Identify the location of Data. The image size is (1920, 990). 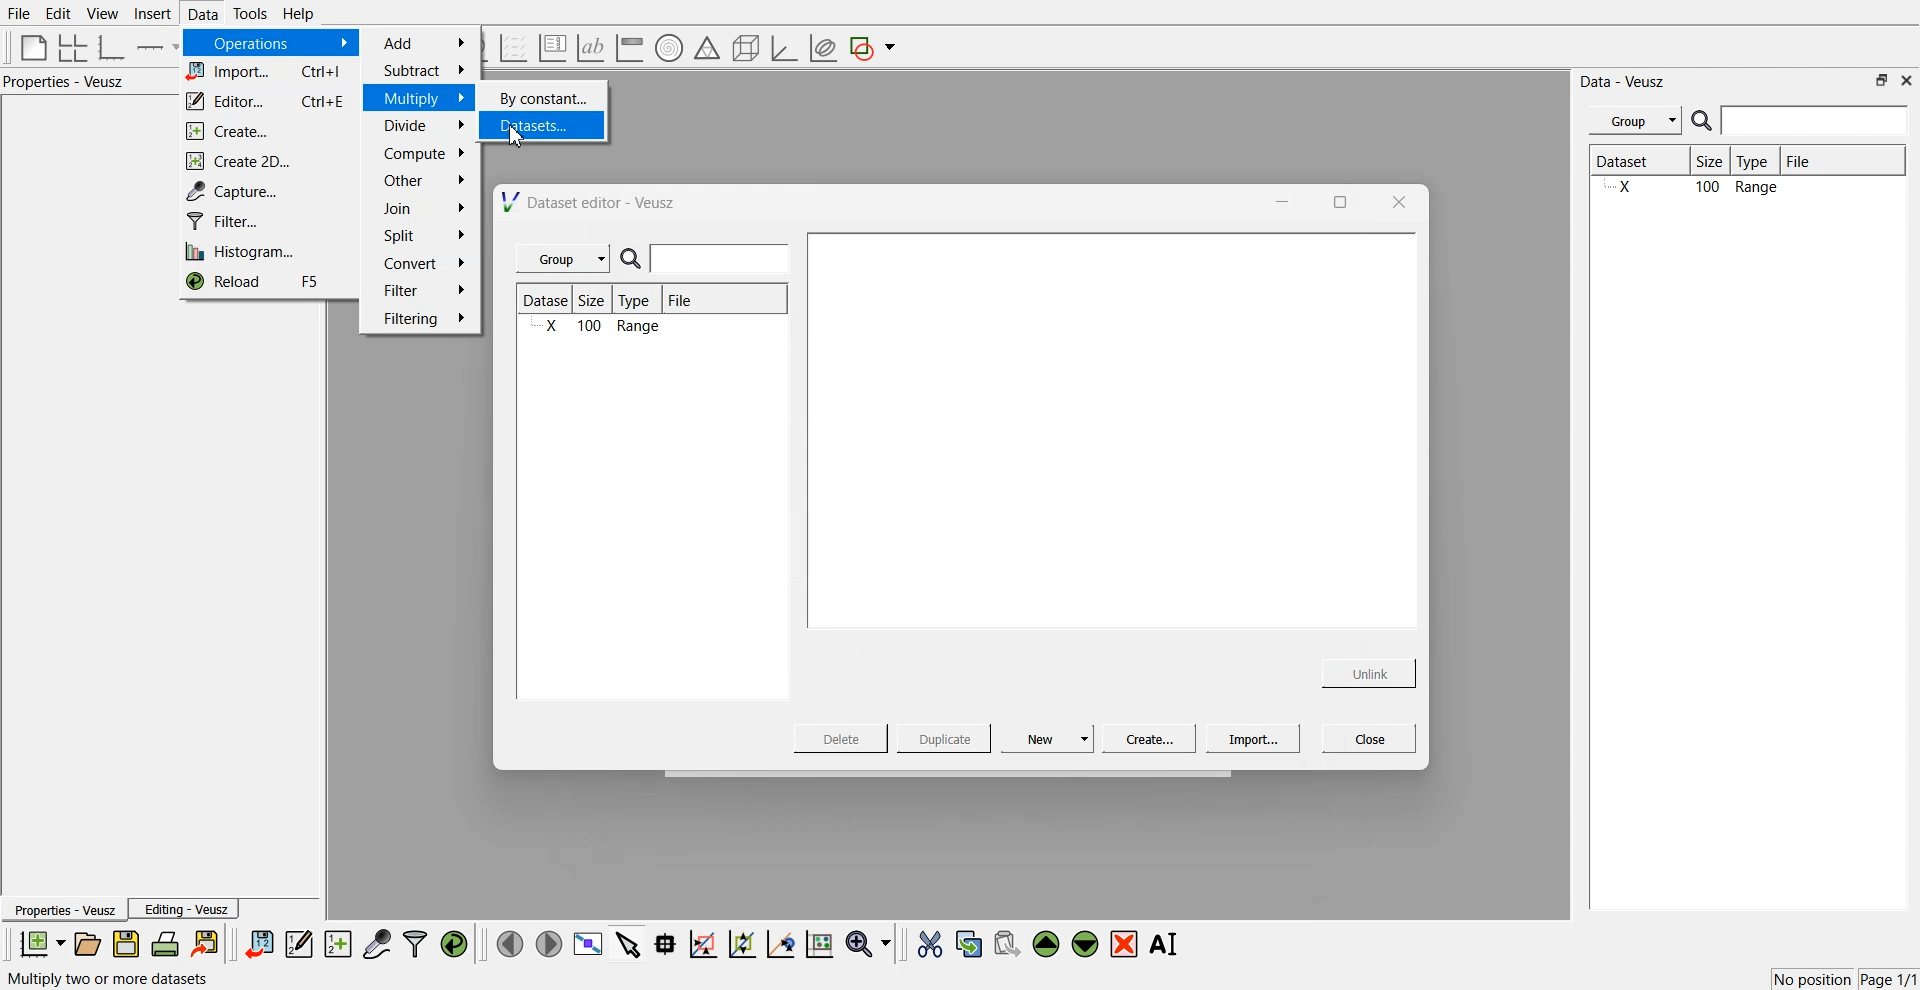
(201, 14).